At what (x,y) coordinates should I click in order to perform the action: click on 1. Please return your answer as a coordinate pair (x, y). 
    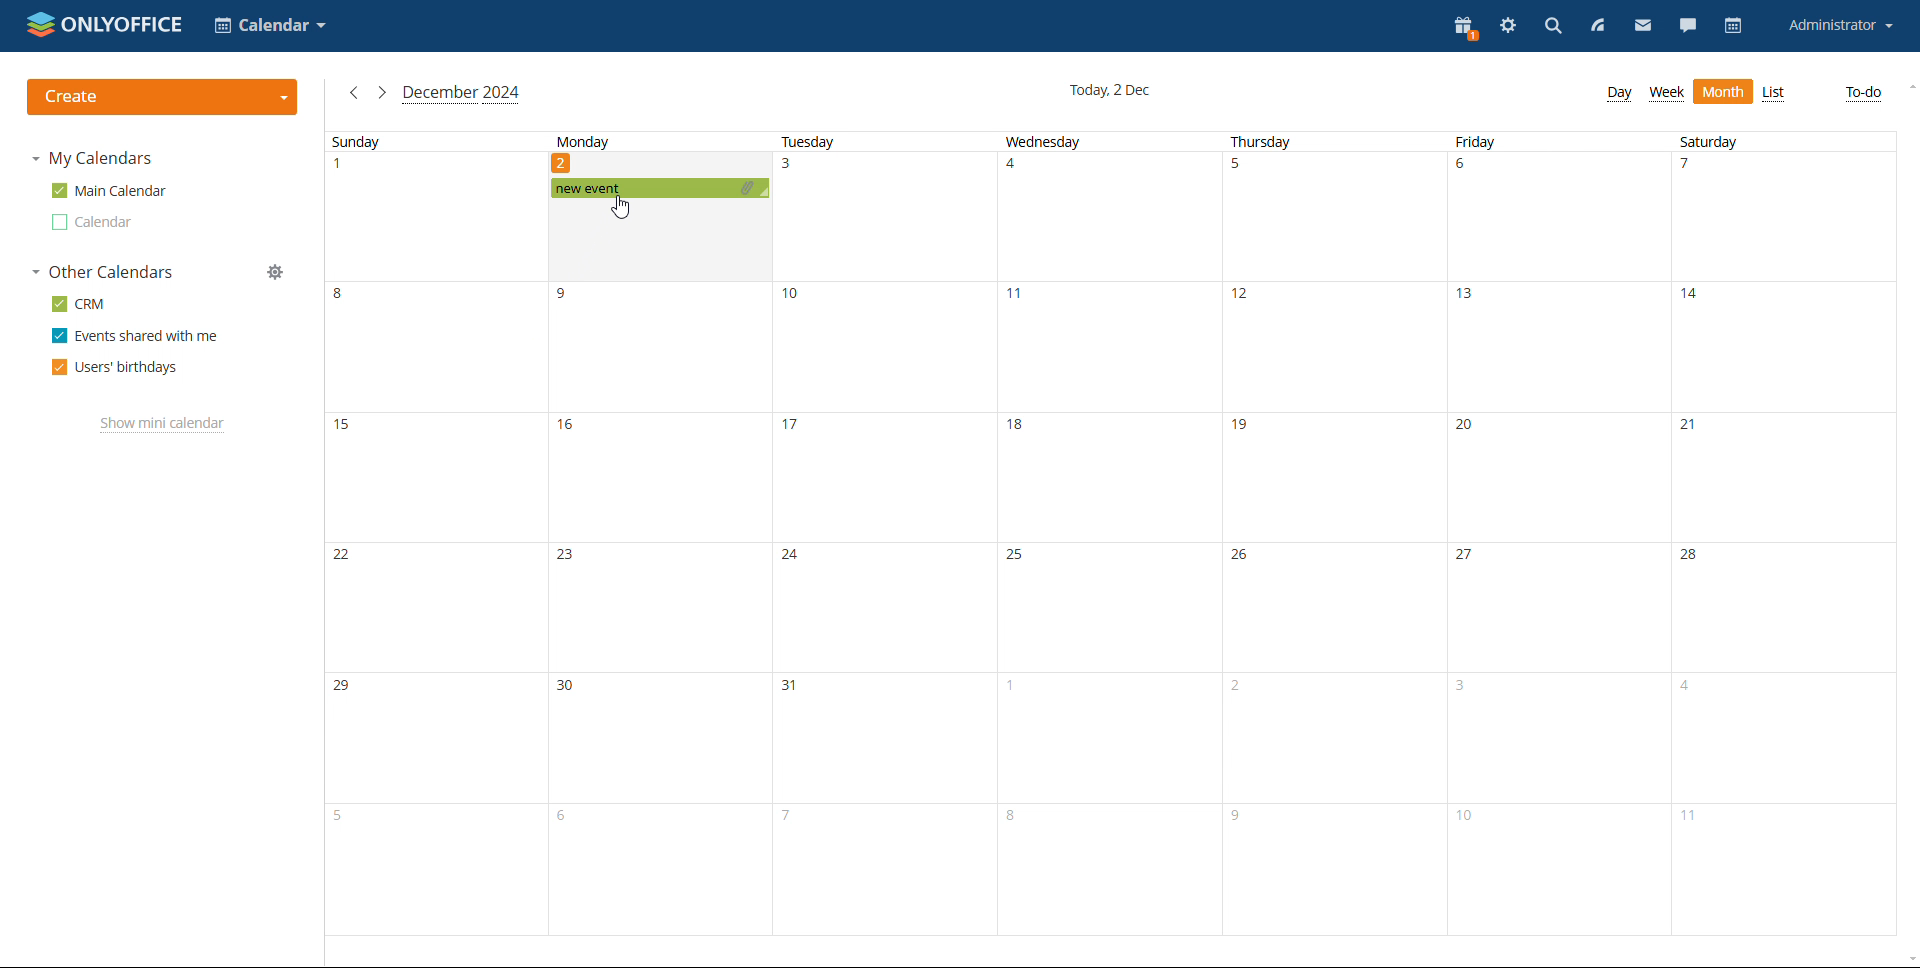
    Looking at the image, I should click on (343, 171).